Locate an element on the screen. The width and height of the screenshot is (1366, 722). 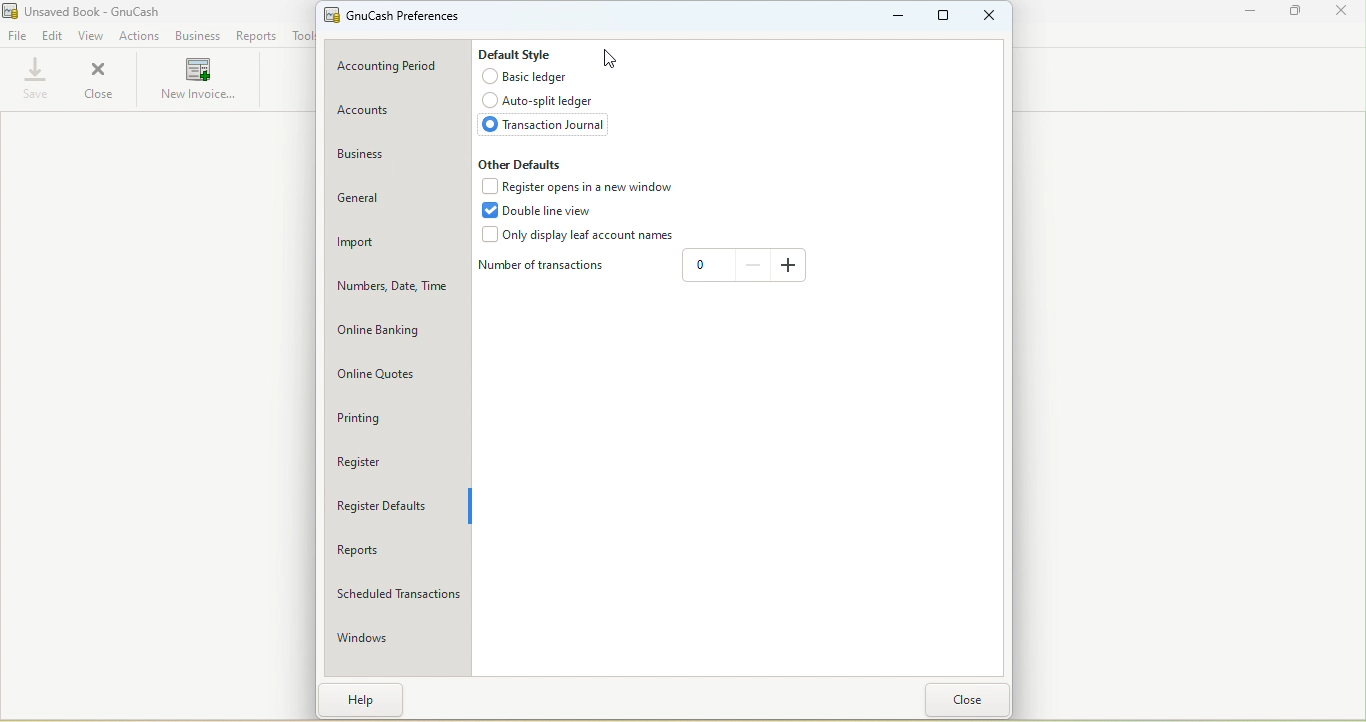
Maximize is located at coordinates (937, 19).